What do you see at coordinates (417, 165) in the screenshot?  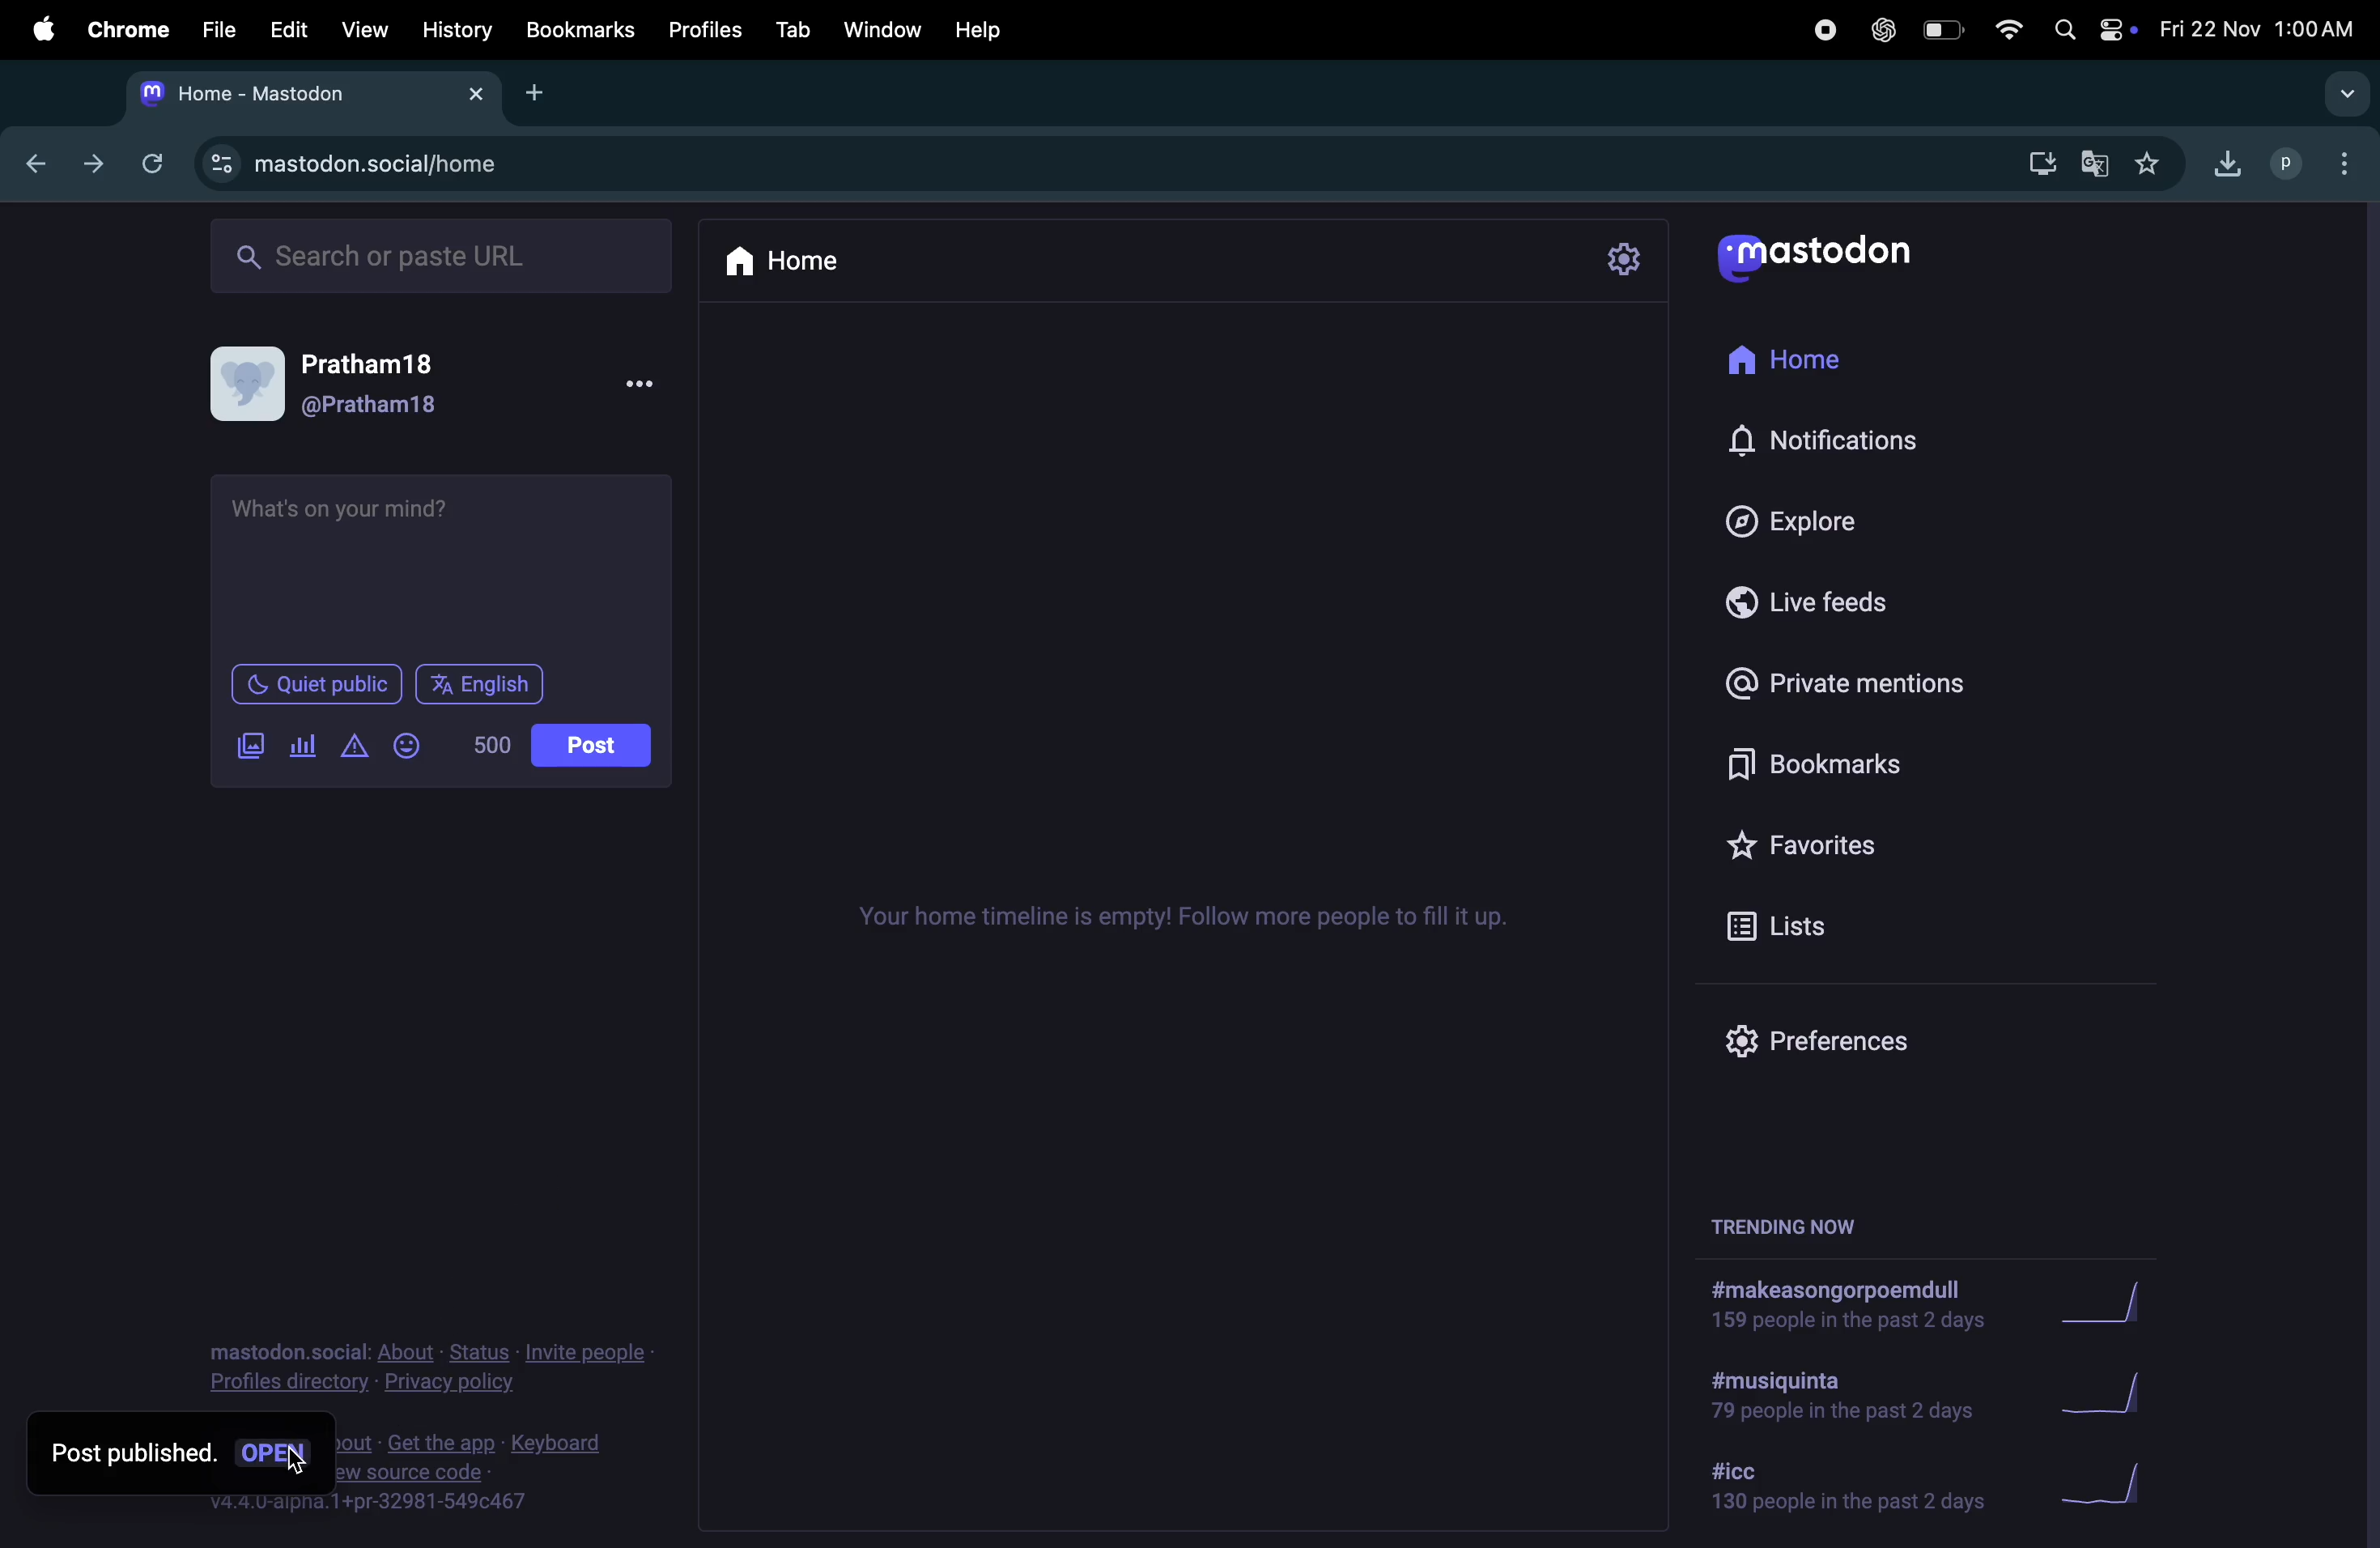 I see `mastodon url` at bounding box center [417, 165].